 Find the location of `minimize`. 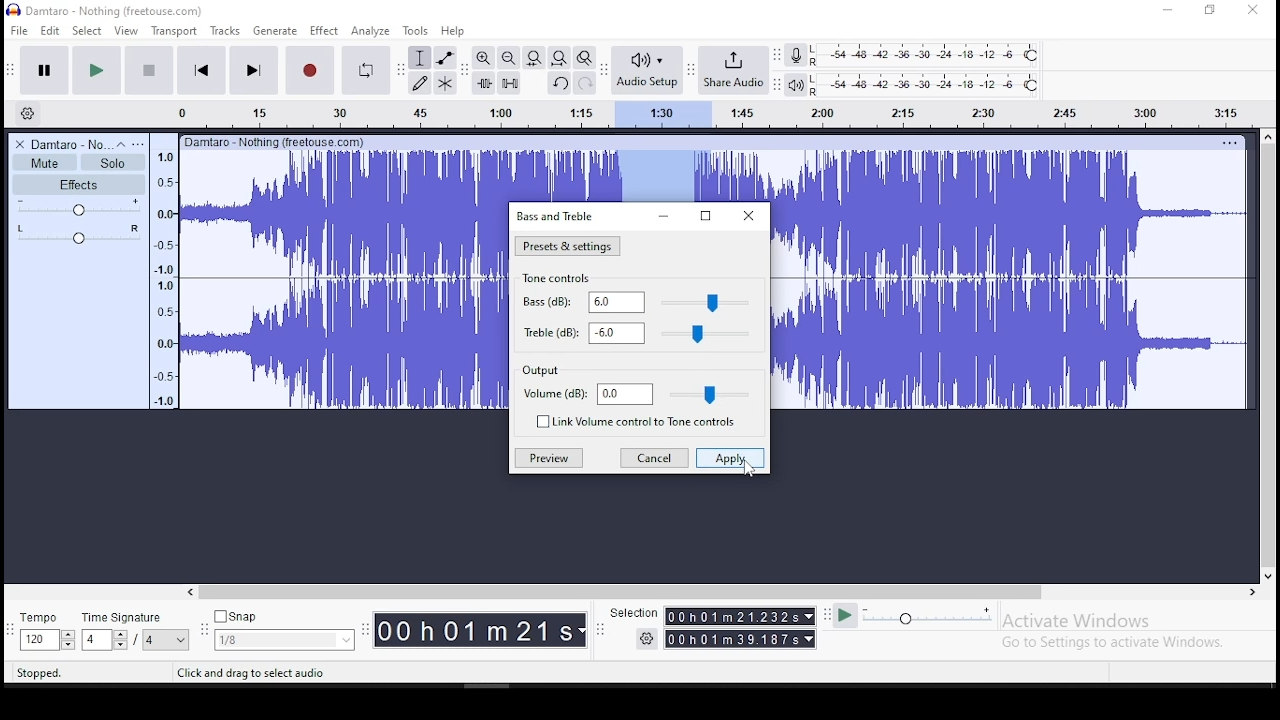

minimize is located at coordinates (1169, 11).